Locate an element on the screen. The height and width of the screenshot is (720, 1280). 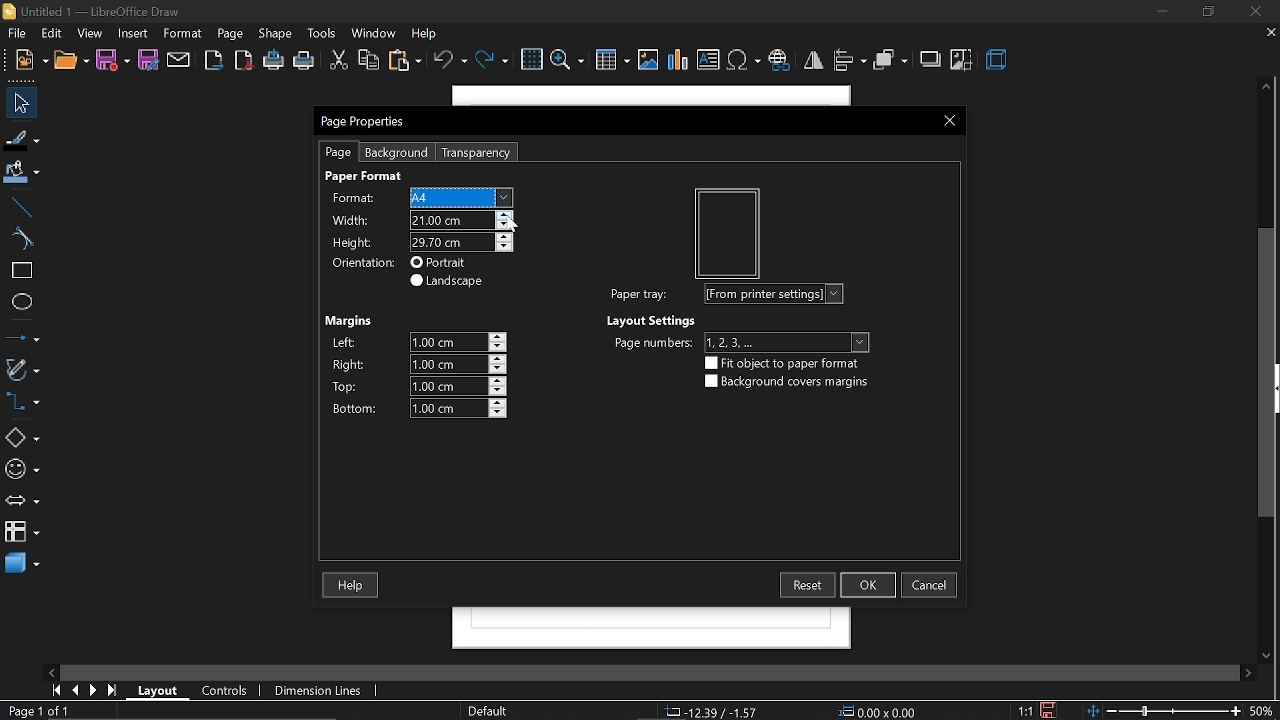
next page is located at coordinates (96, 692).